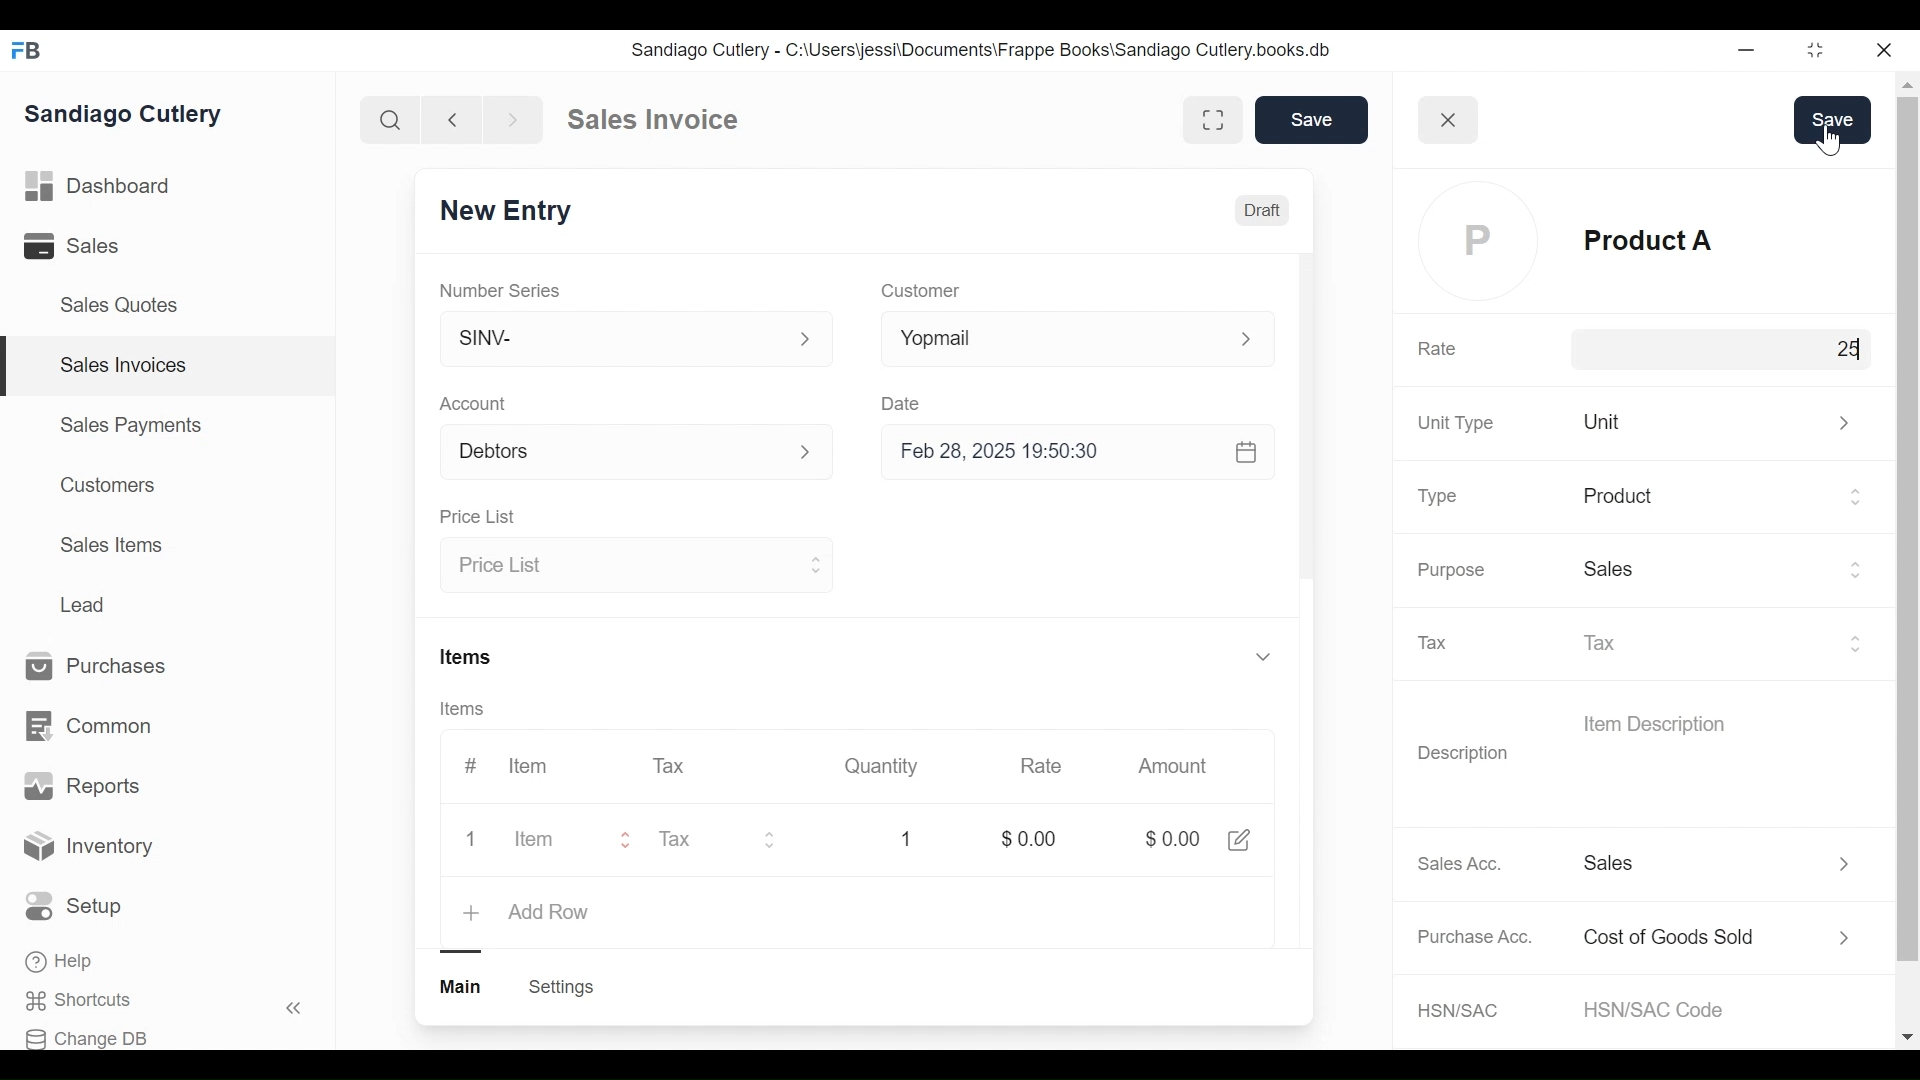  What do you see at coordinates (1464, 755) in the screenshot?
I see `Description` at bounding box center [1464, 755].